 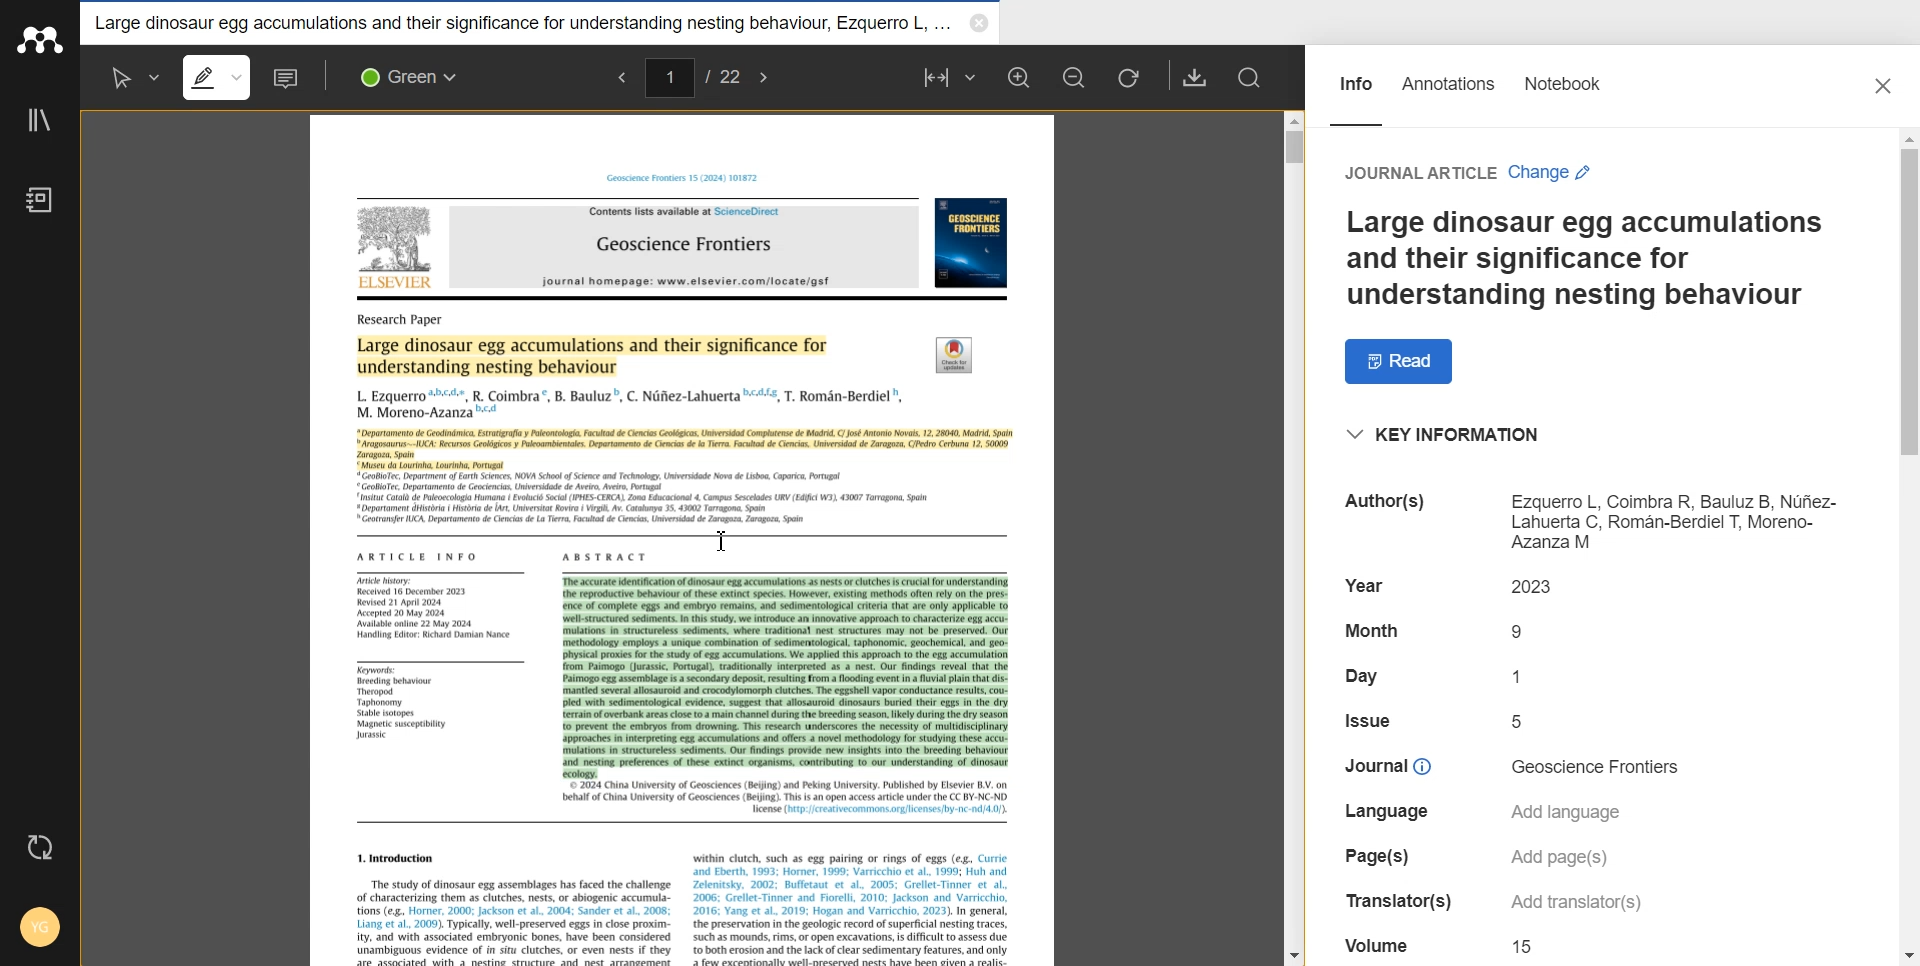 What do you see at coordinates (1021, 76) in the screenshot?
I see `Zoom in` at bounding box center [1021, 76].